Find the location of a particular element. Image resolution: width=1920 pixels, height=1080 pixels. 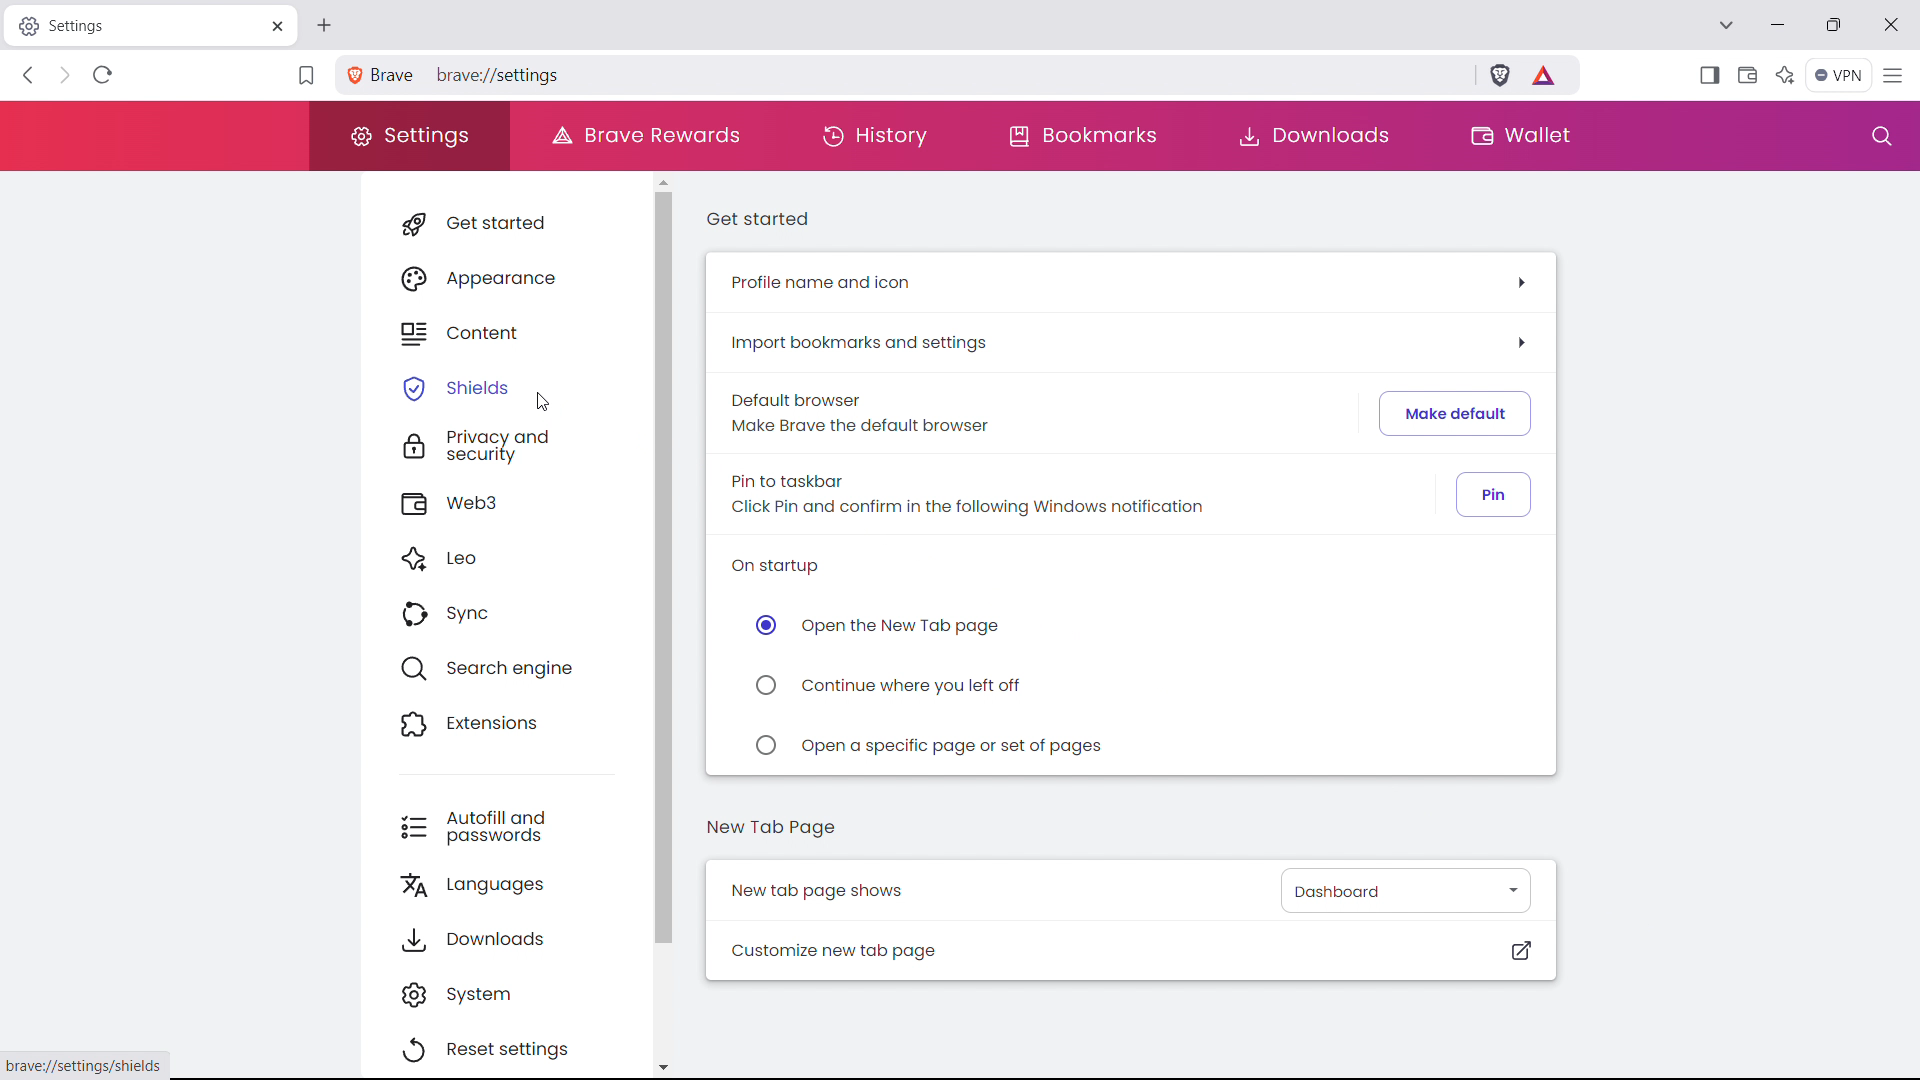

Click Pin and confirm in the following Windows notification is located at coordinates (1016, 509).